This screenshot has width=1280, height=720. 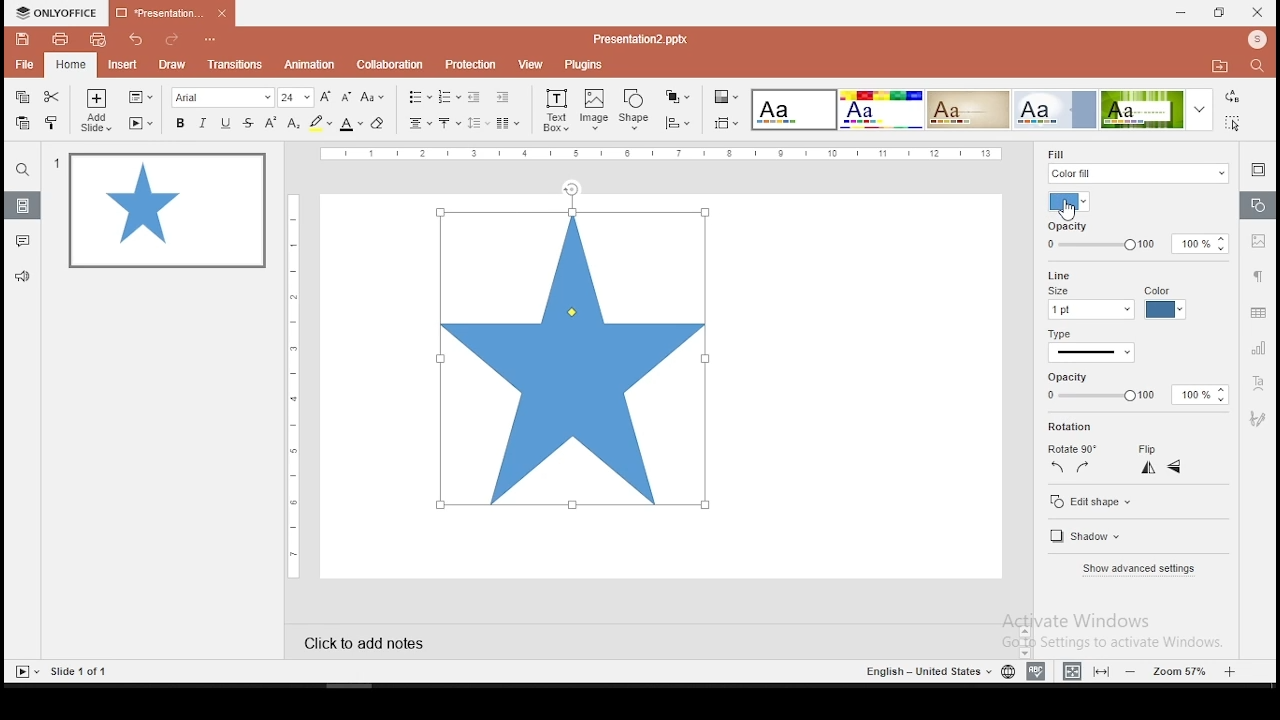 What do you see at coordinates (1256, 385) in the screenshot?
I see `text art tool` at bounding box center [1256, 385].